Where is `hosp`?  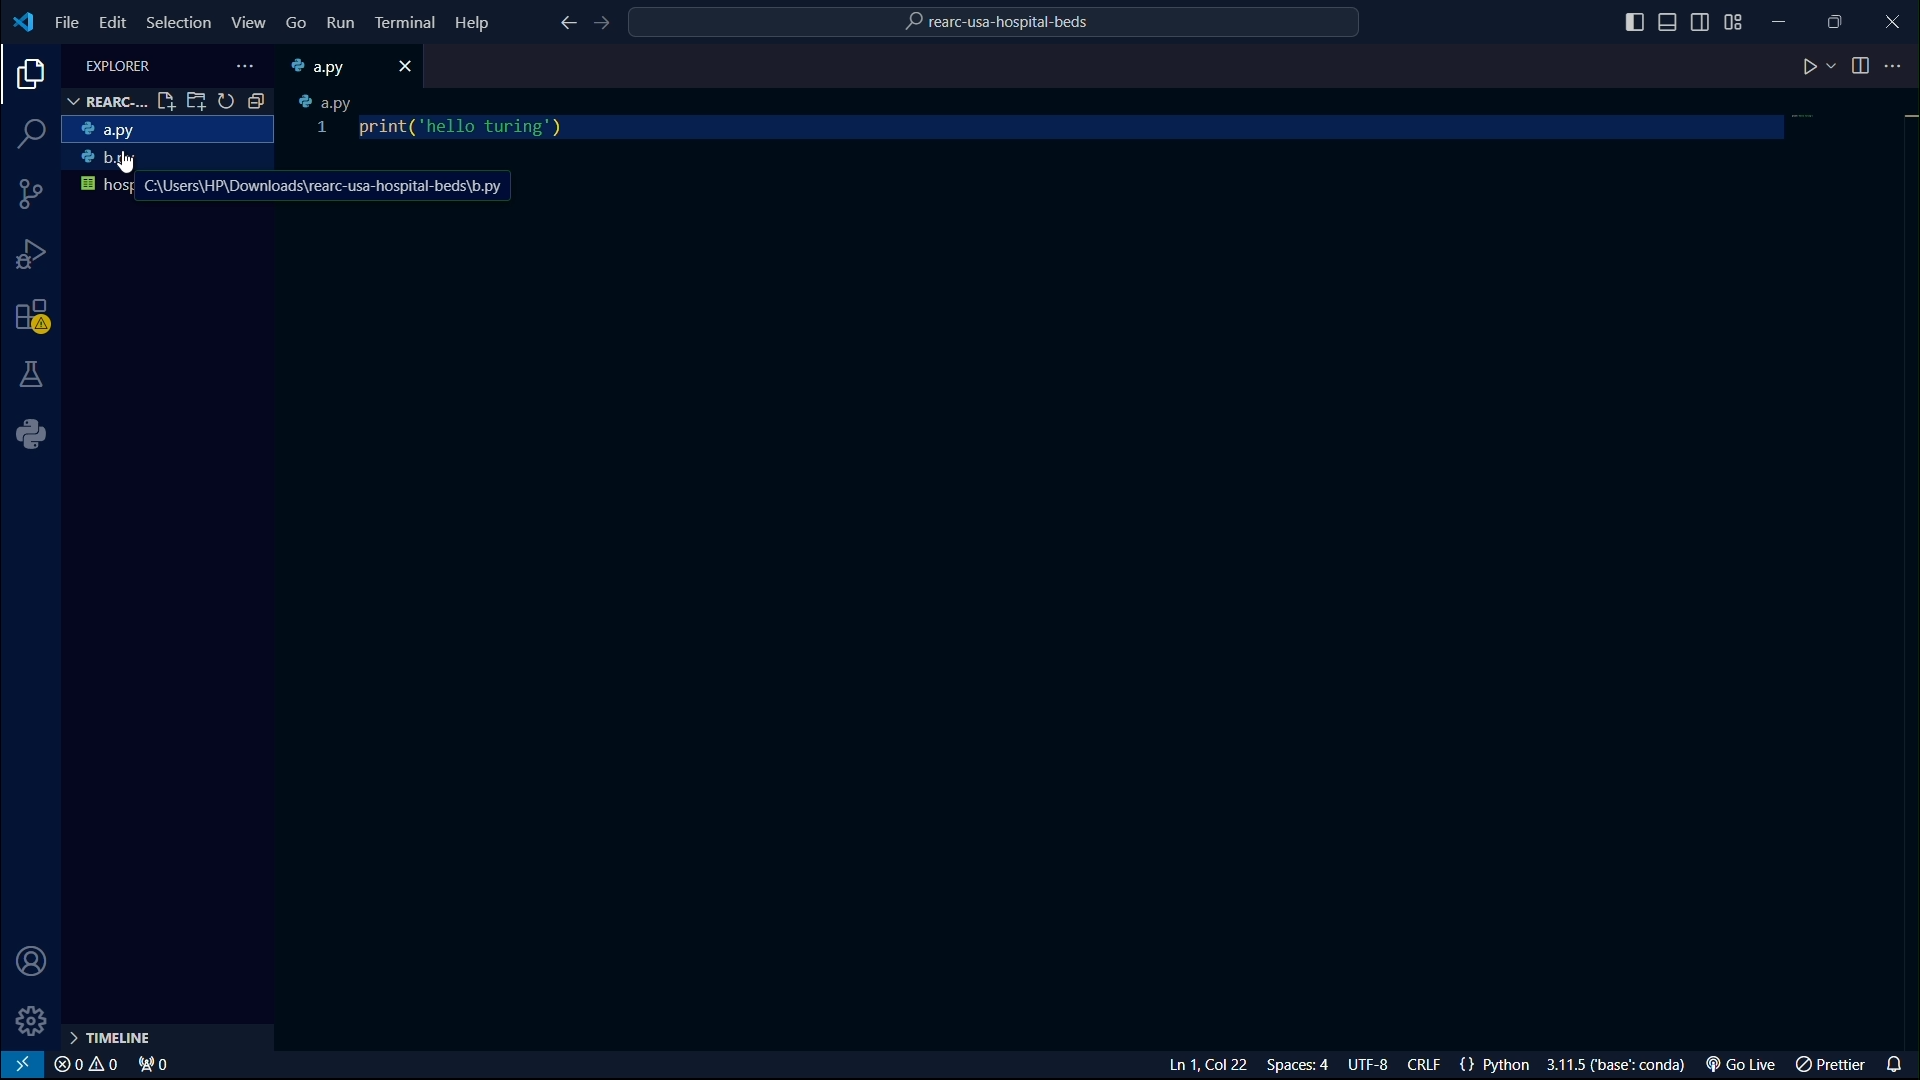
hosp is located at coordinates (104, 187).